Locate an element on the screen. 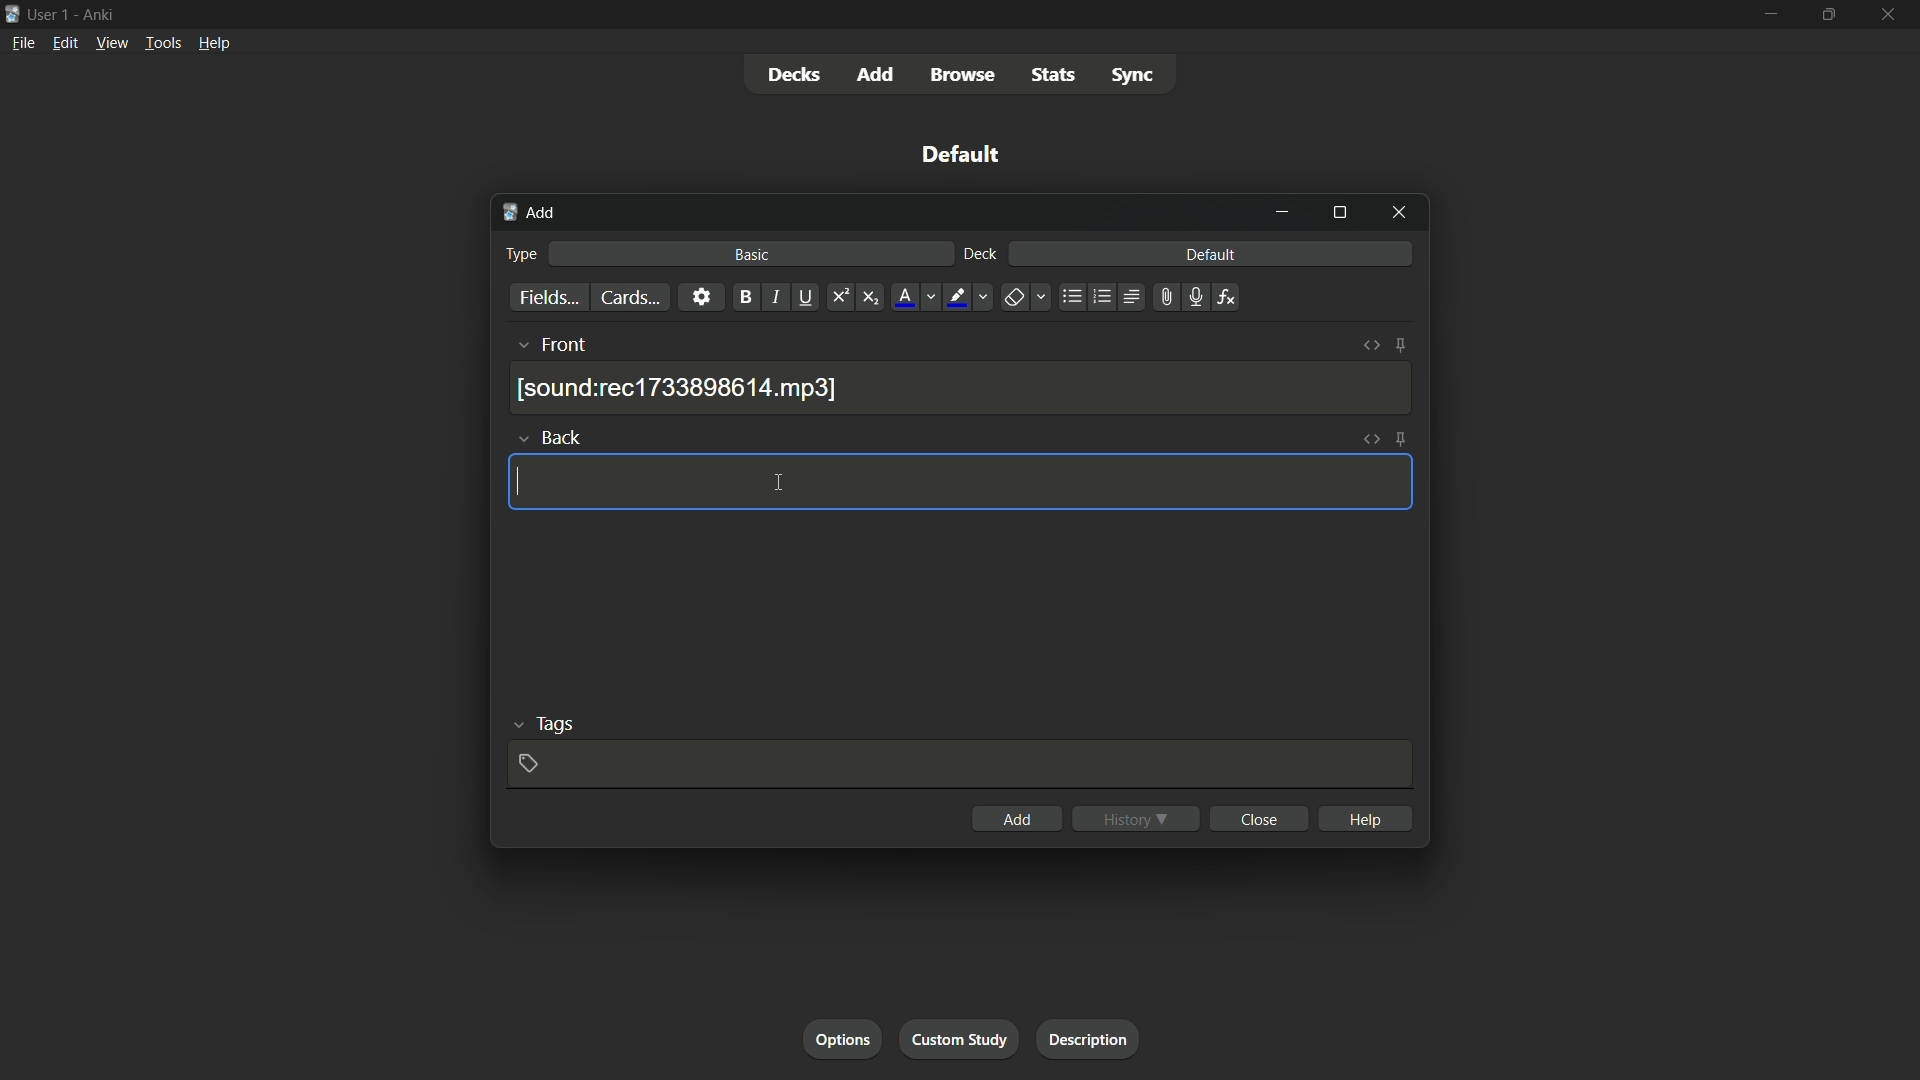 Image resolution: width=1920 pixels, height=1080 pixels. options is located at coordinates (841, 1039).